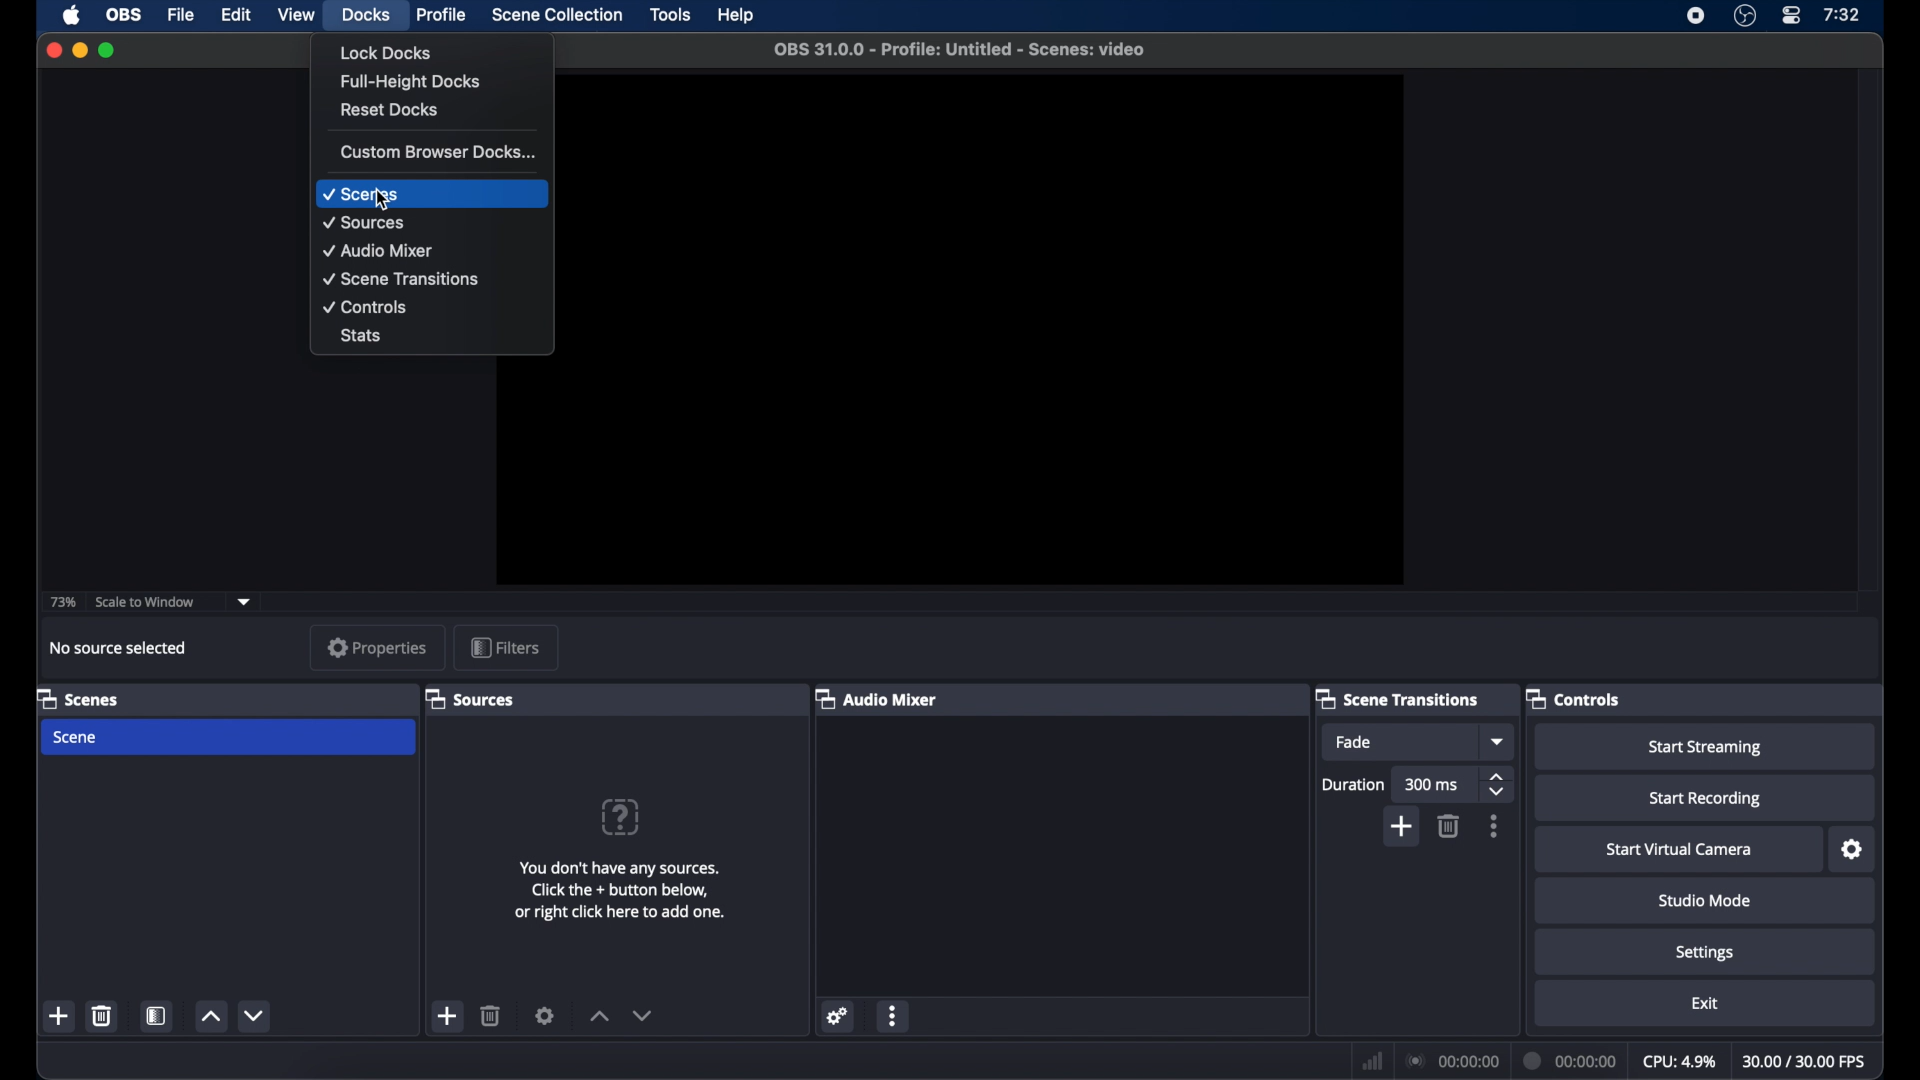 The height and width of the screenshot is (1080, 1920). What do you see at coordinates (1706, 1003) in the screenshot?
I see `exit` at bounding box center [1706, 1003].